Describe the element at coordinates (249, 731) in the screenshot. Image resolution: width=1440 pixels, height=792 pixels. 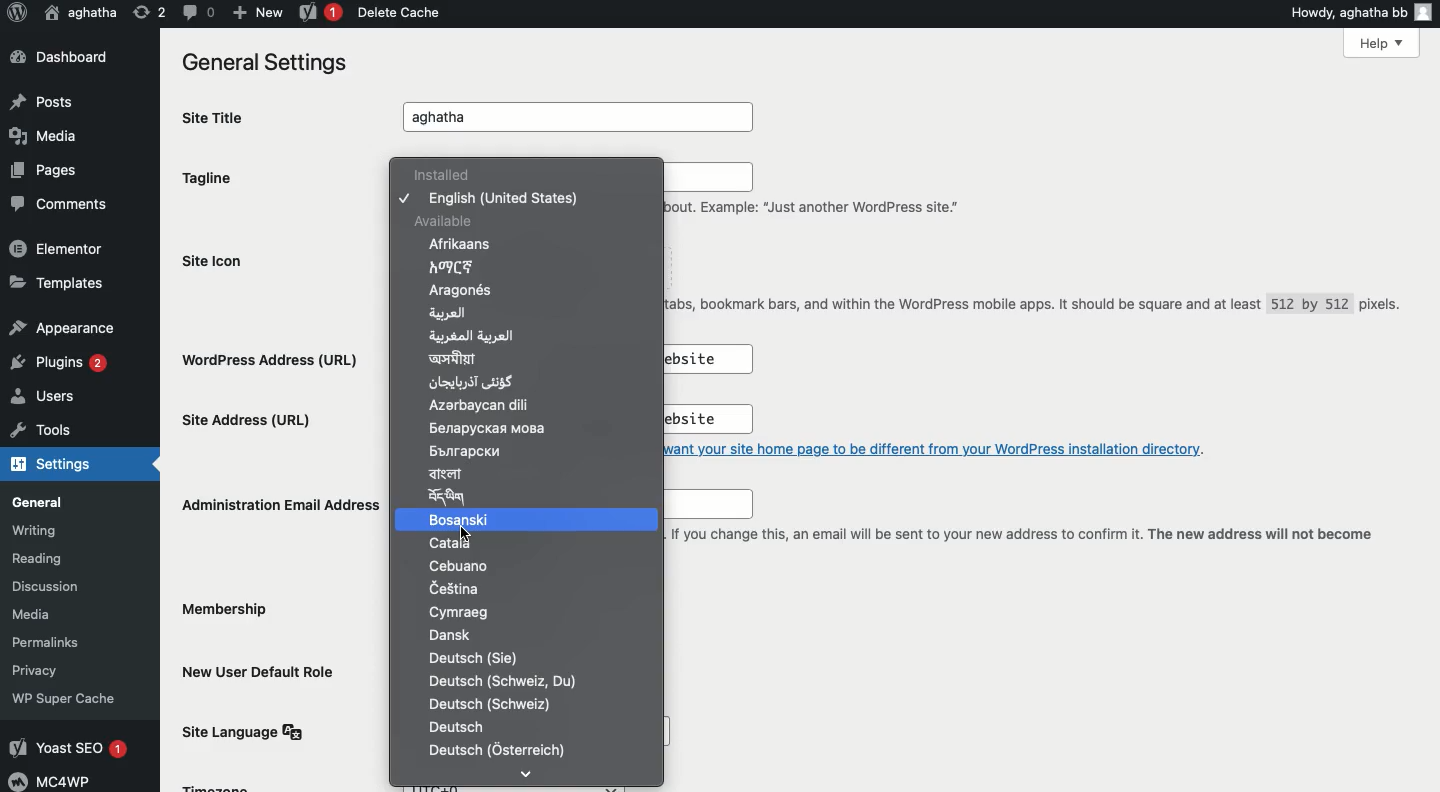
I see `Site language` at that location.